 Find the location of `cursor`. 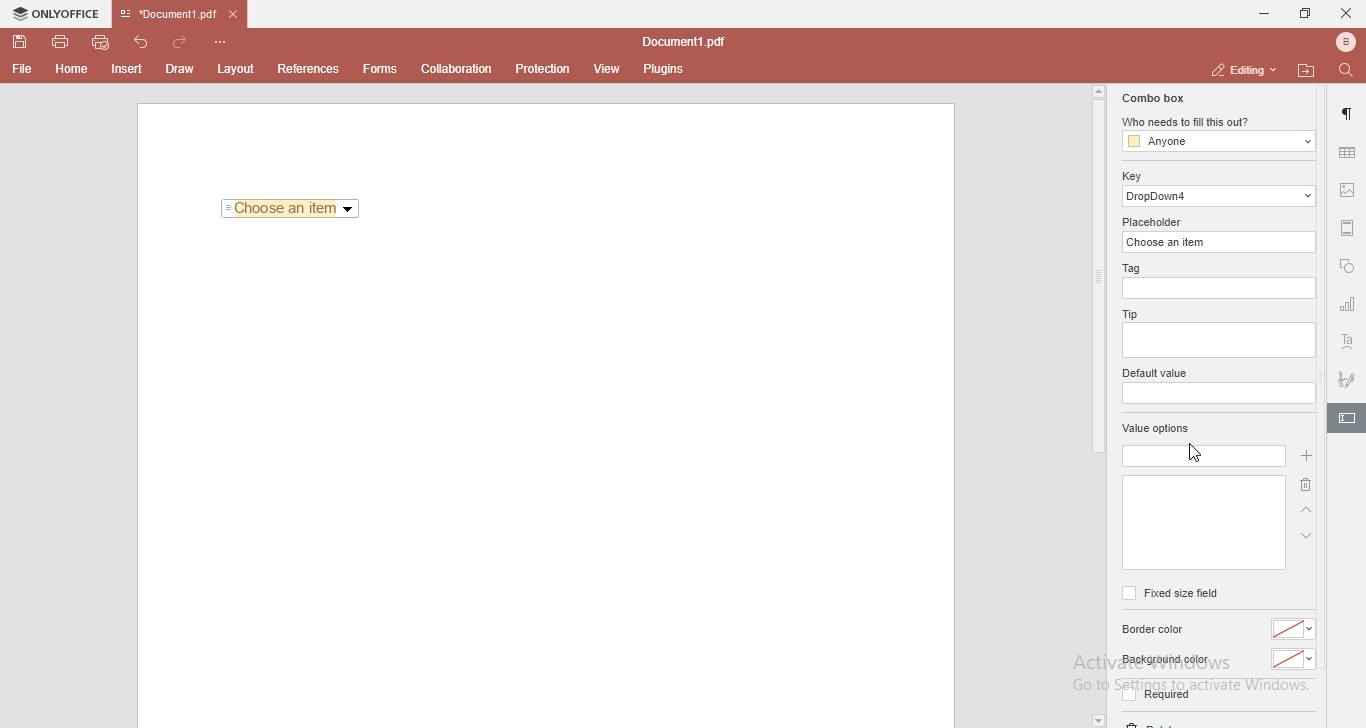

cursor is located at coordinates (1201, 454).